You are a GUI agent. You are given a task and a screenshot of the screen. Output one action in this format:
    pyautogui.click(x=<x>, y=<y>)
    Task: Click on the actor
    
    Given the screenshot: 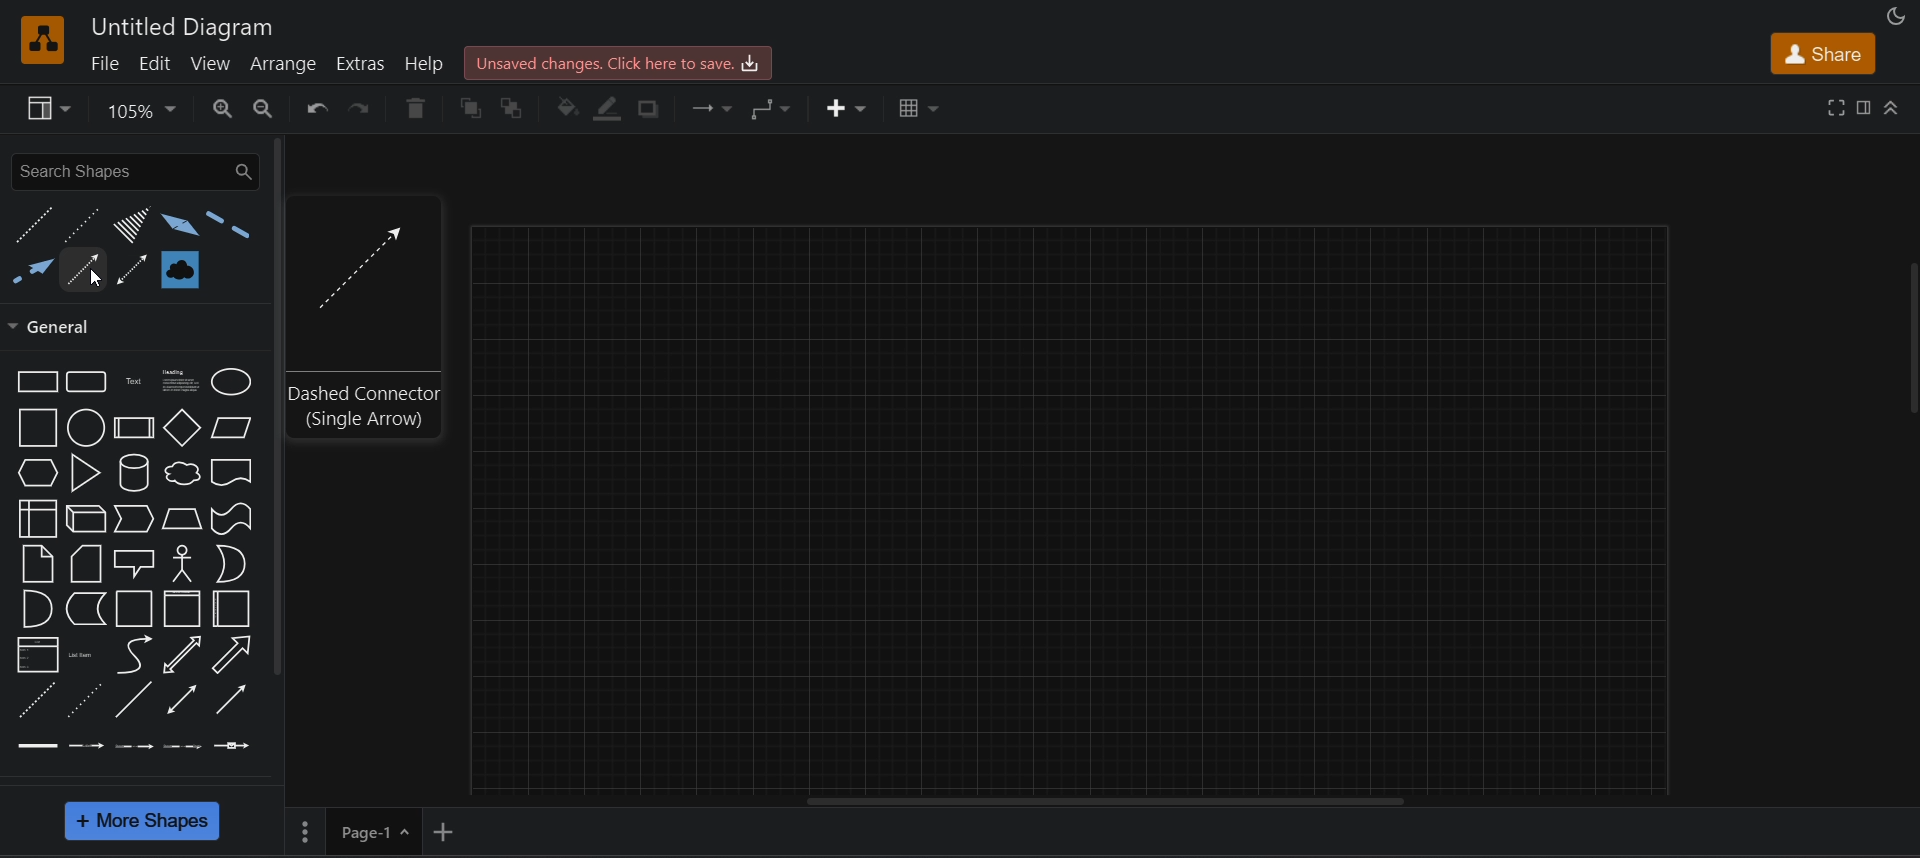 What is the action you would take?
    pyautogui.click(x=182, y=563)
    